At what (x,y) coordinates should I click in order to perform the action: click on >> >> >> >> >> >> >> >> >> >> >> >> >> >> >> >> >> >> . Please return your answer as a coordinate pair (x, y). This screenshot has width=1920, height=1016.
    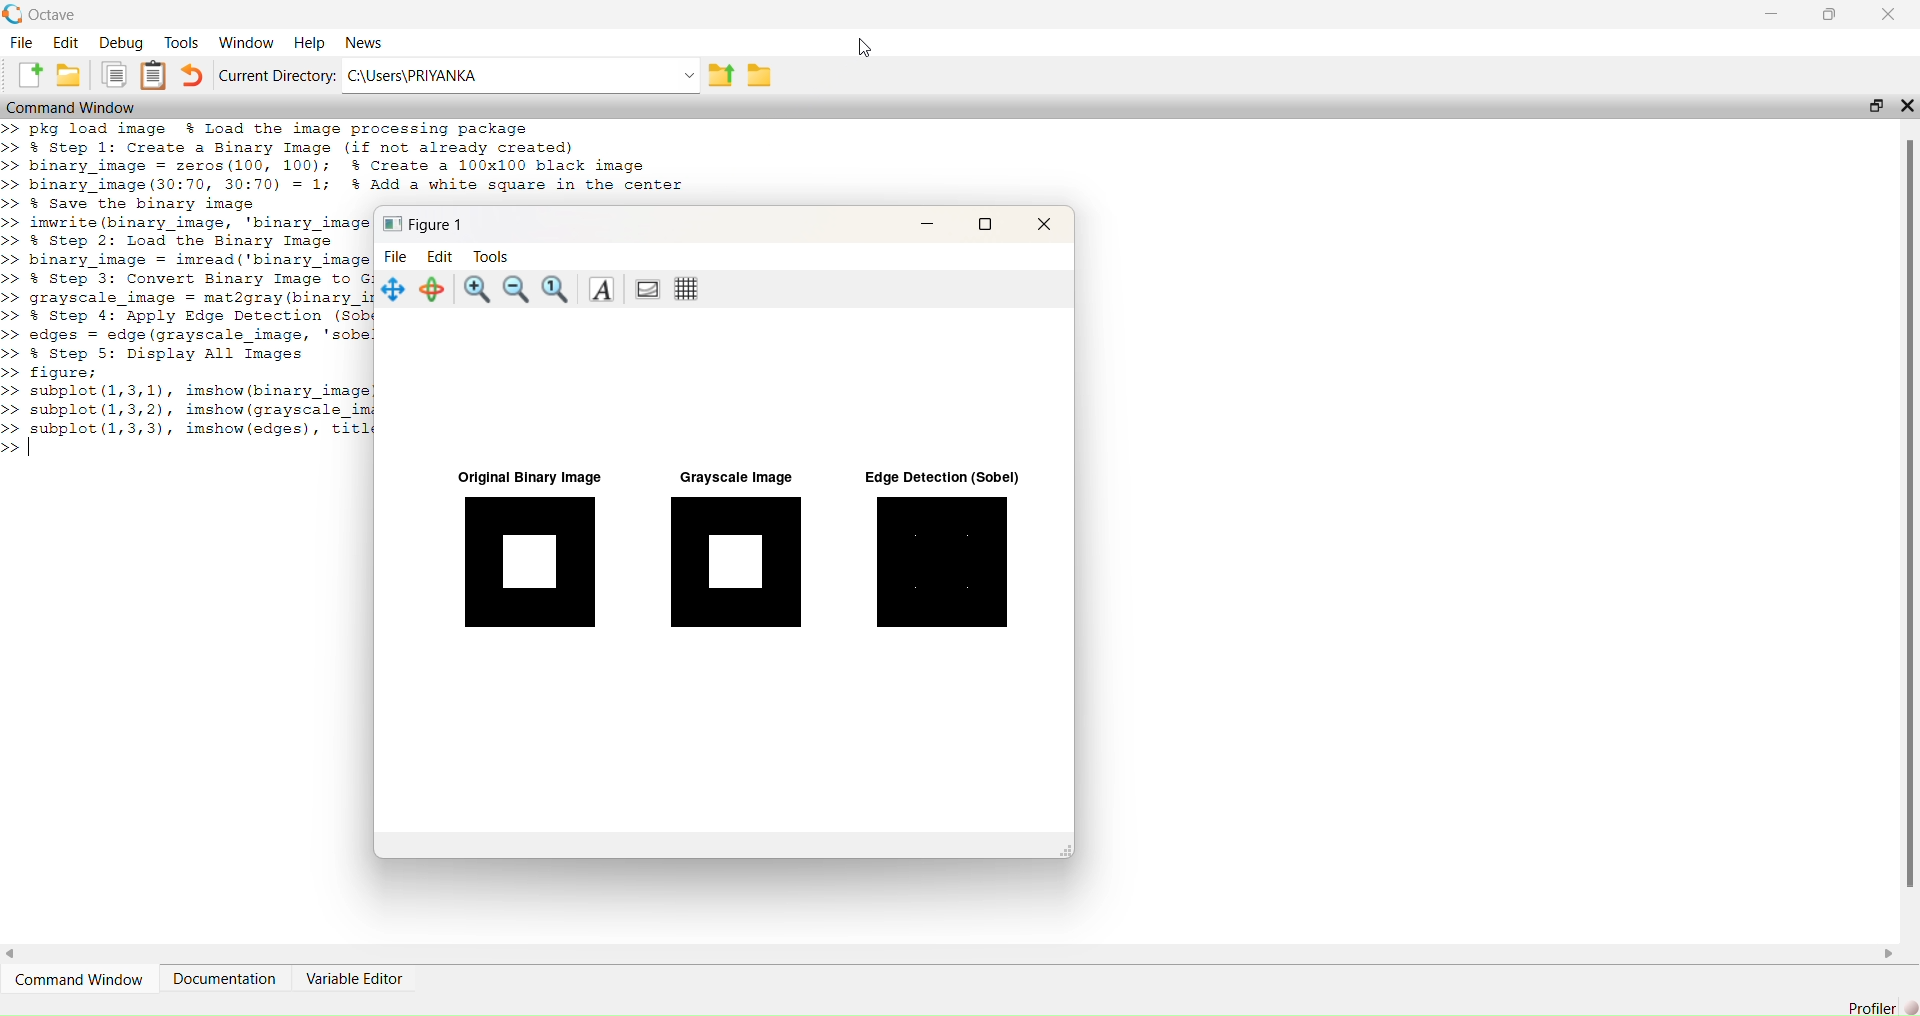
    Looking at the image, I should click on (12, 290).